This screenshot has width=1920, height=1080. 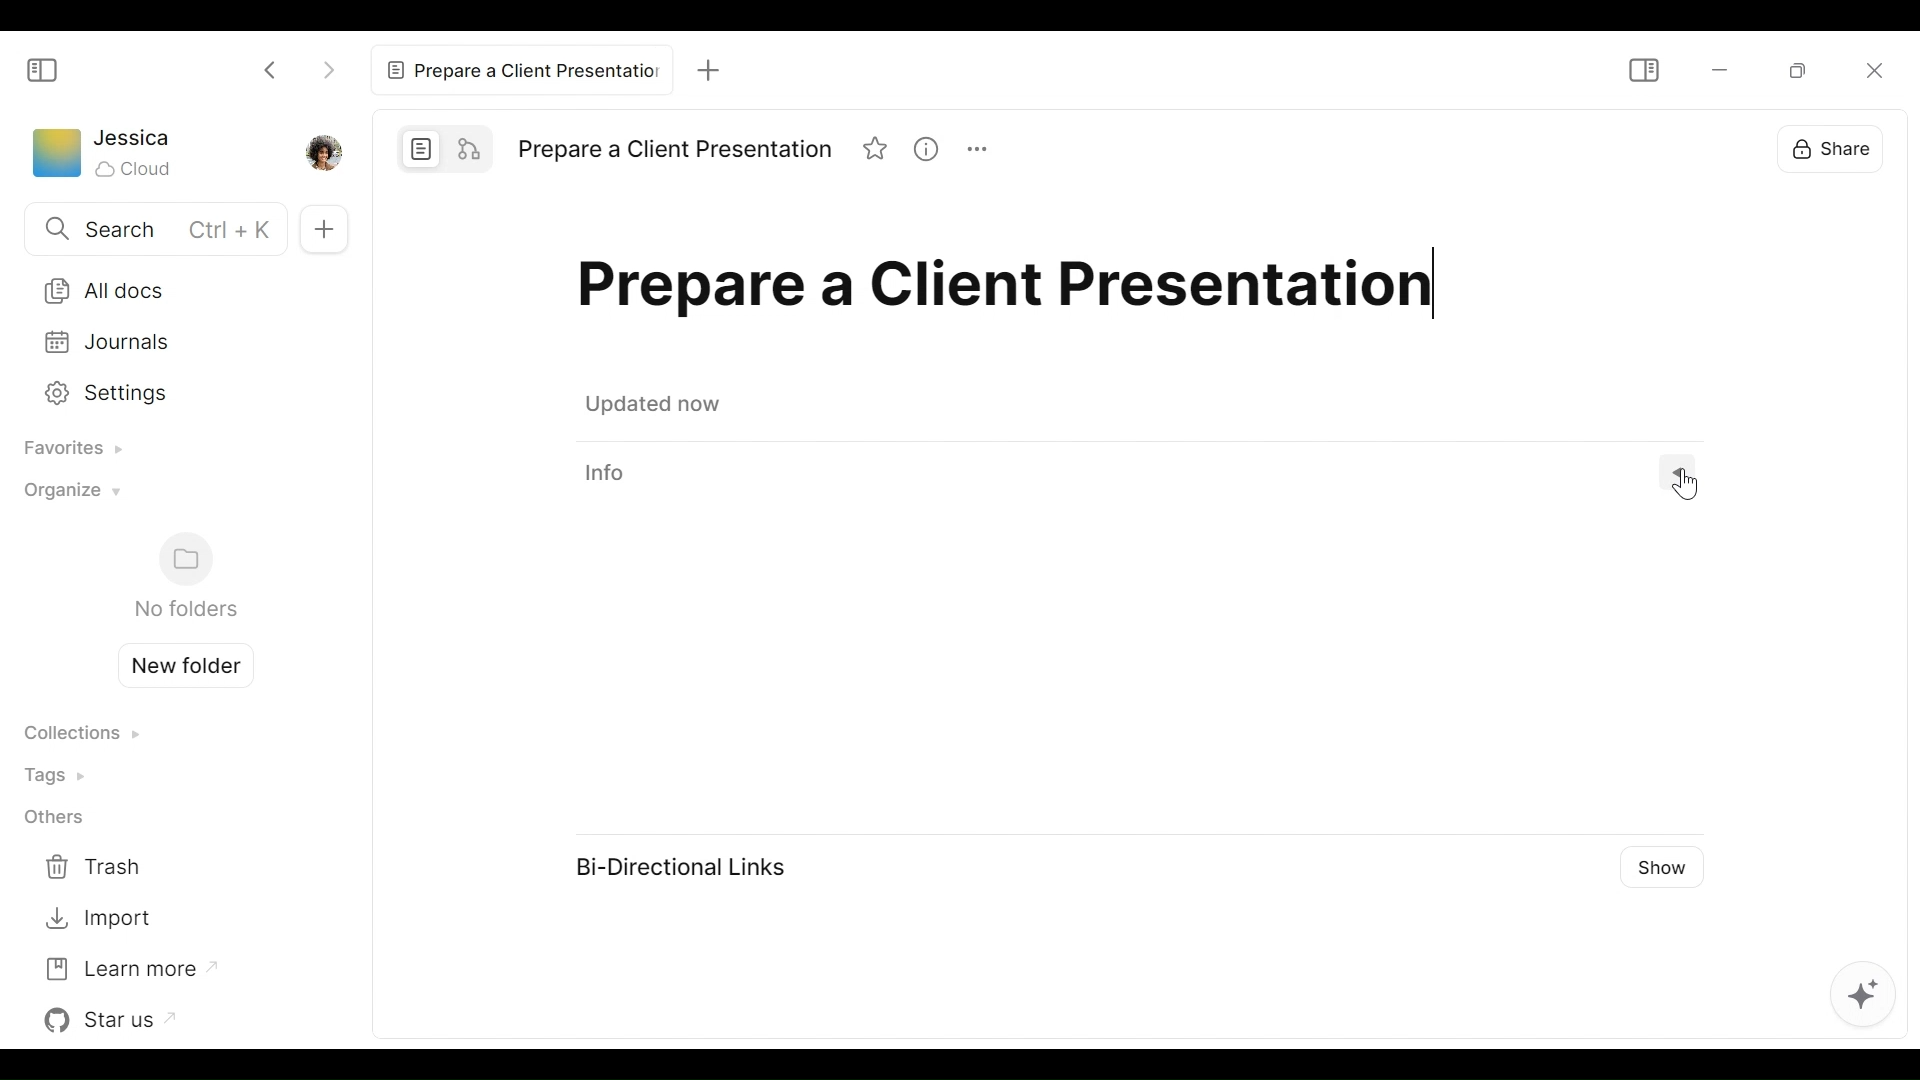 What do you see at coordinates (81, 735) in the screenshot?
I see `Collections` at bounding box center [81, 735].